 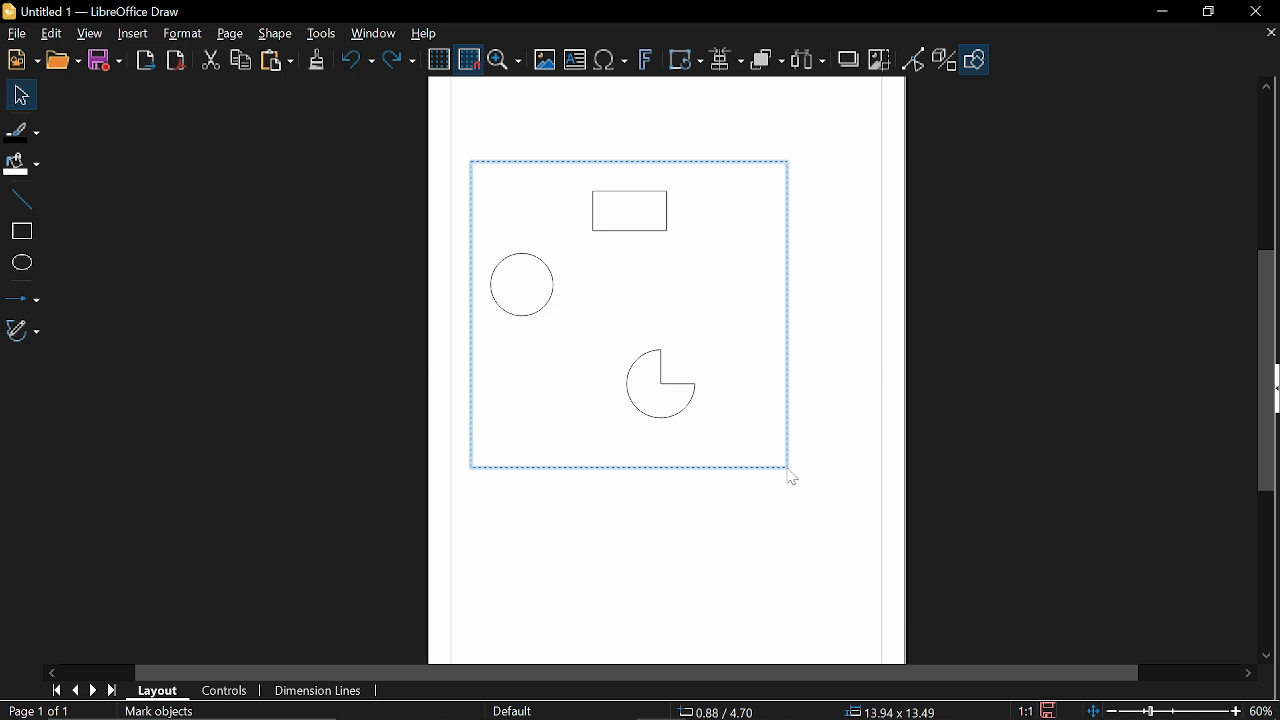 I want to click on Crop, so click(x=878, y=60).